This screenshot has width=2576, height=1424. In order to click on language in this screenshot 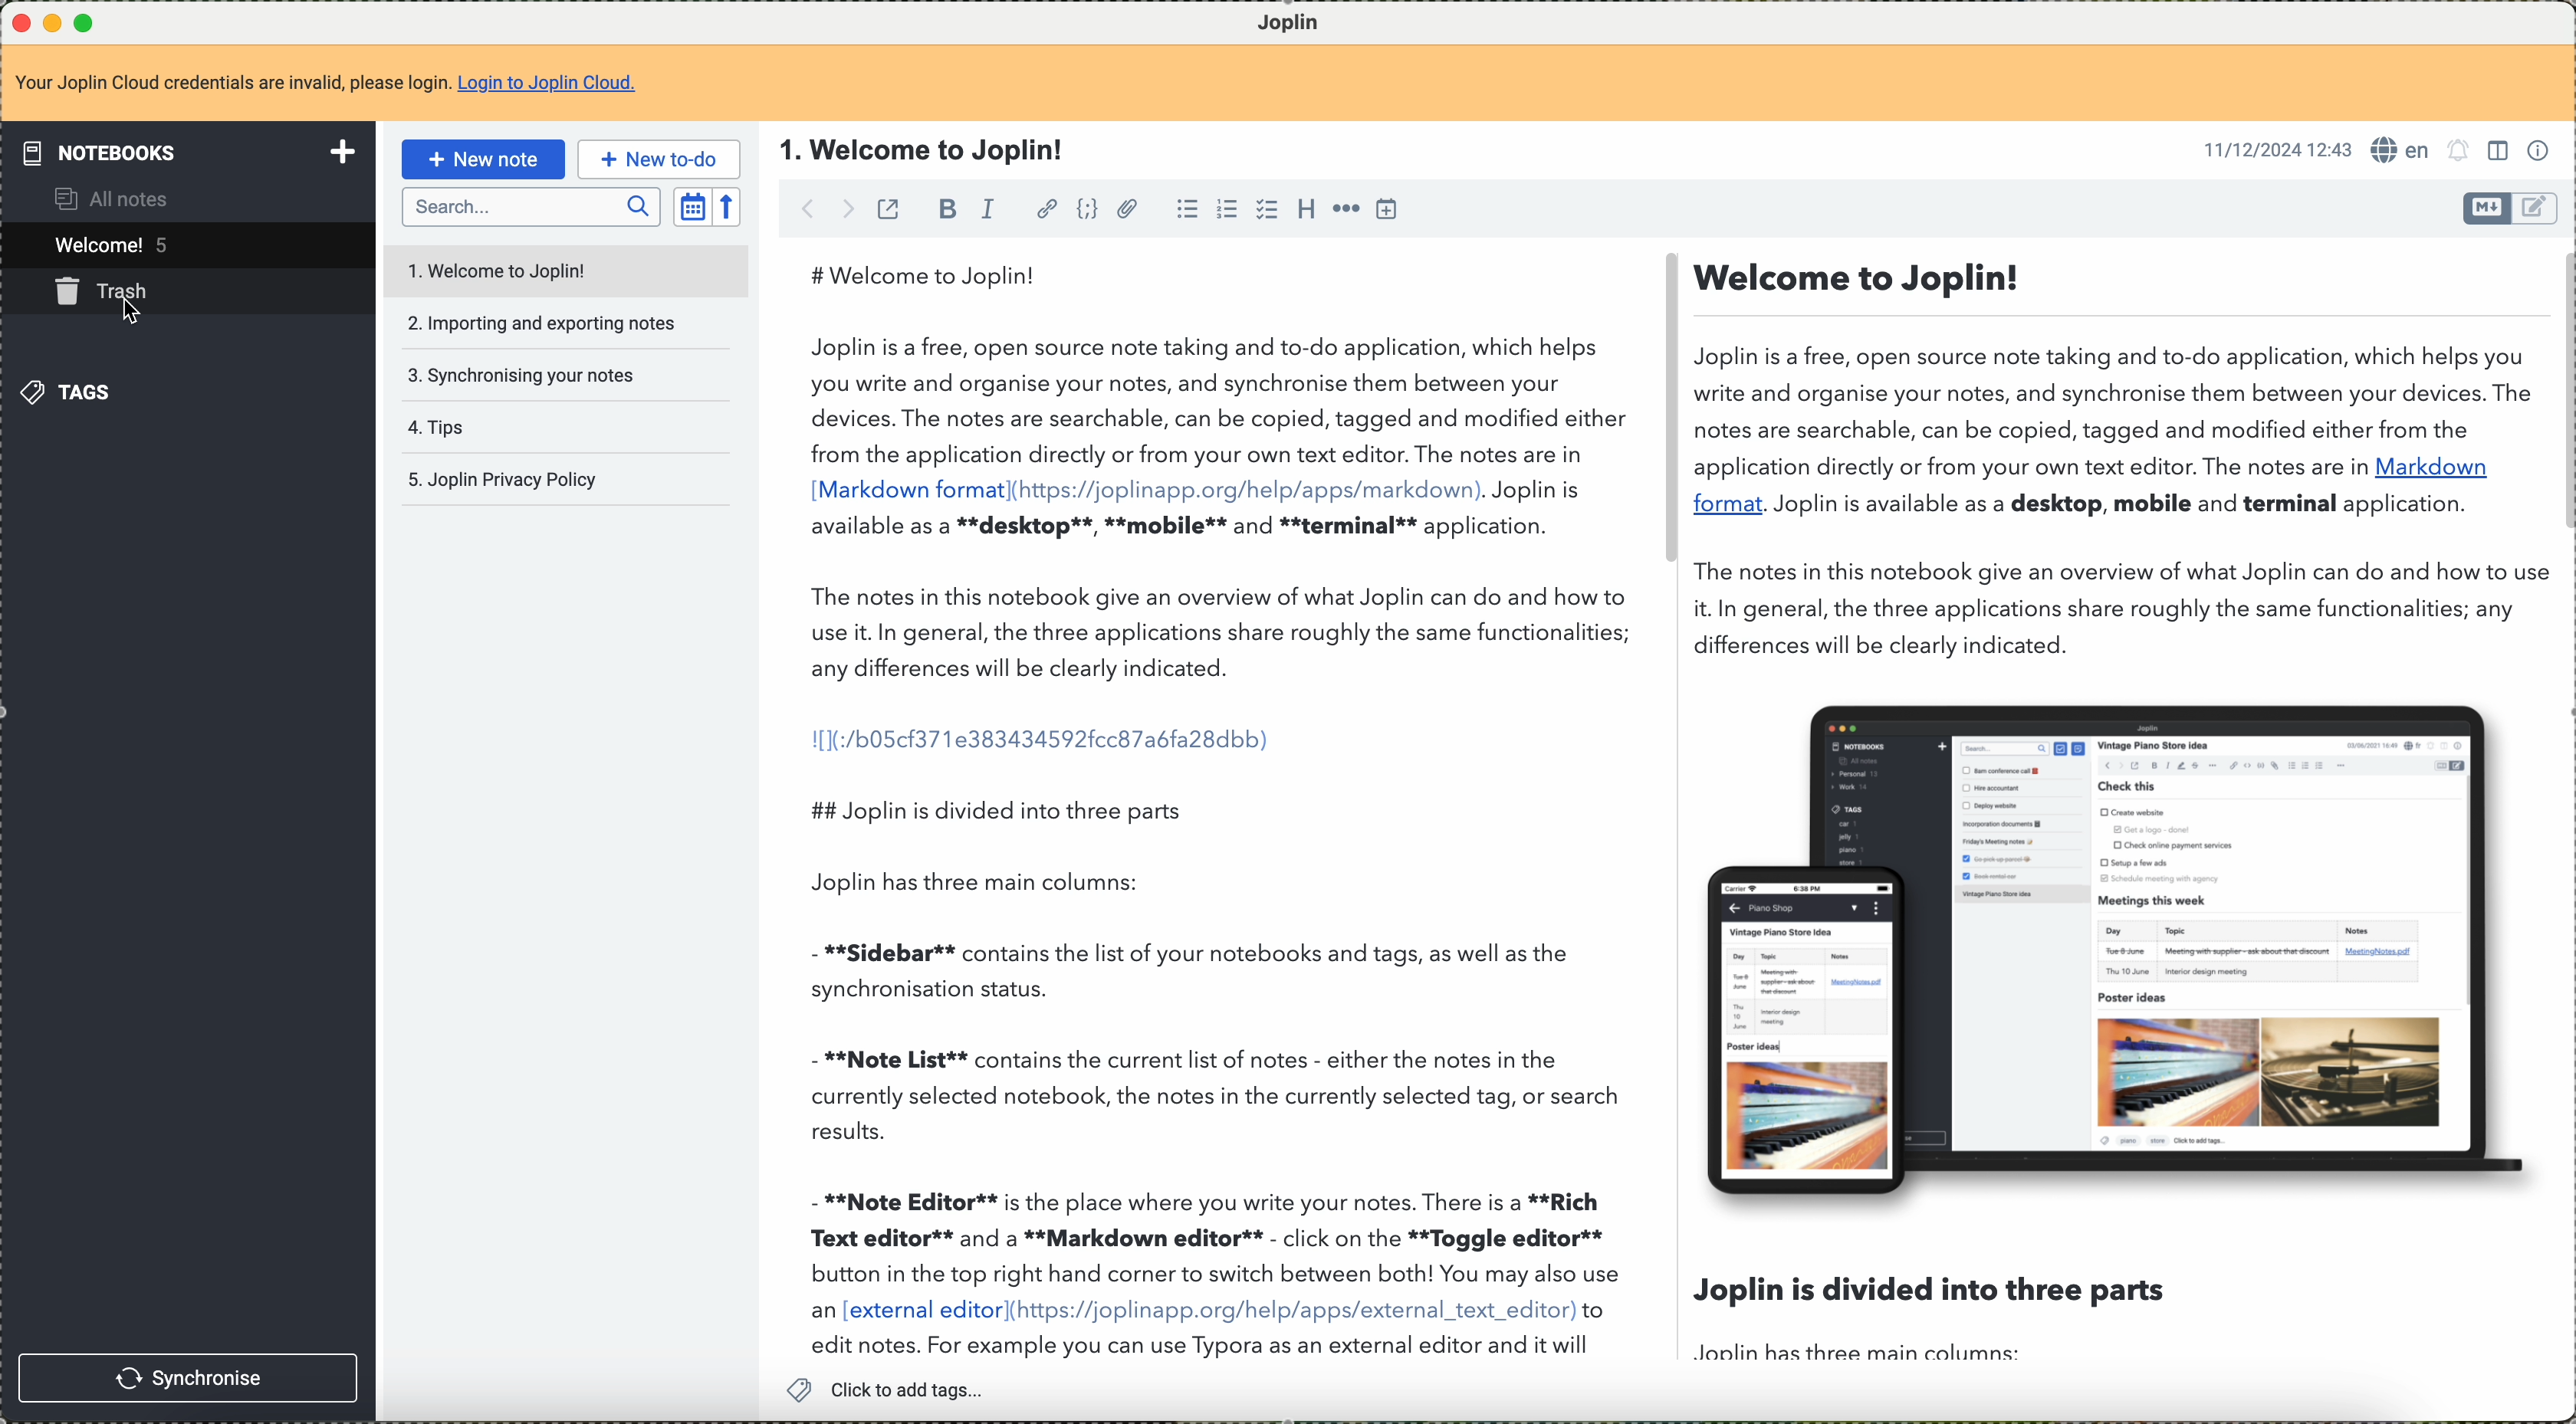, I will do `click(2402, 150)`.